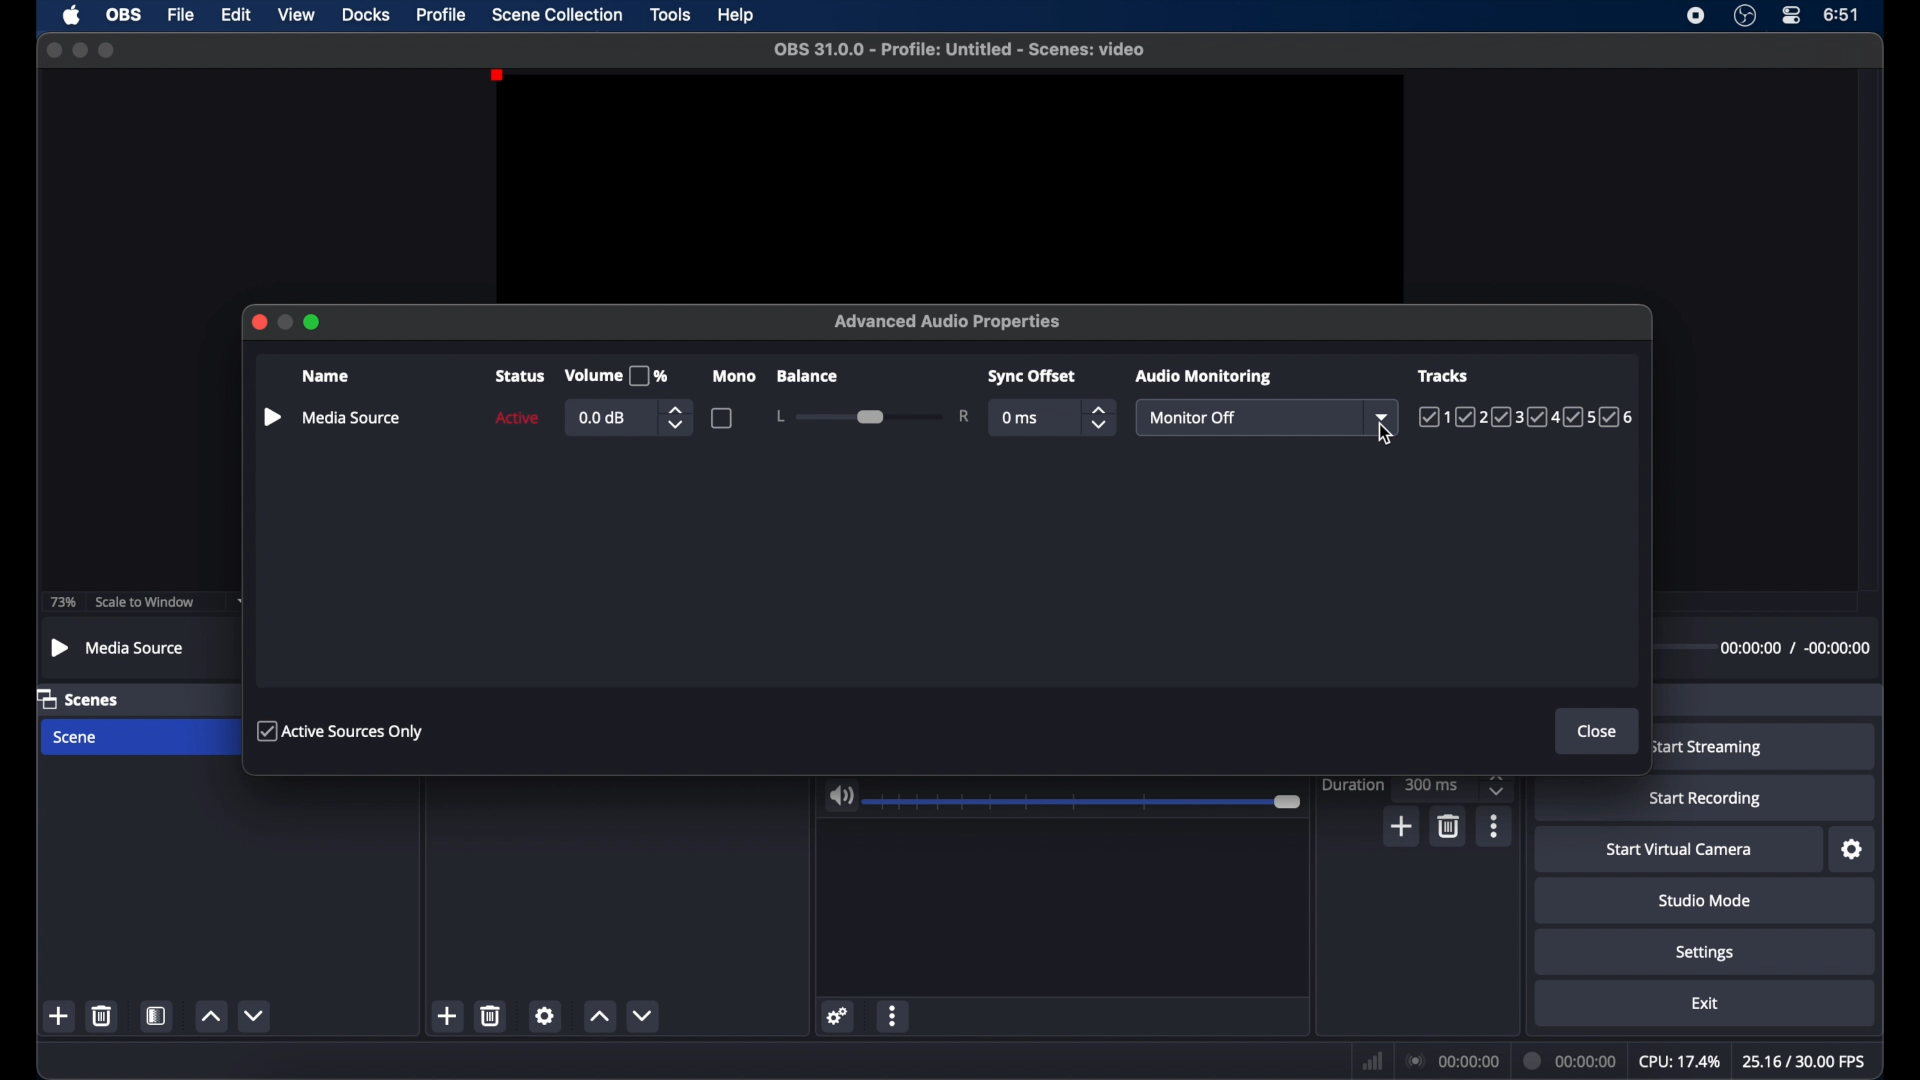 The height and width of the screenshot is (1080, 1920). Describe the element at coordinates (158, 1015) in the screenshot. I see `scene filters` at that location.